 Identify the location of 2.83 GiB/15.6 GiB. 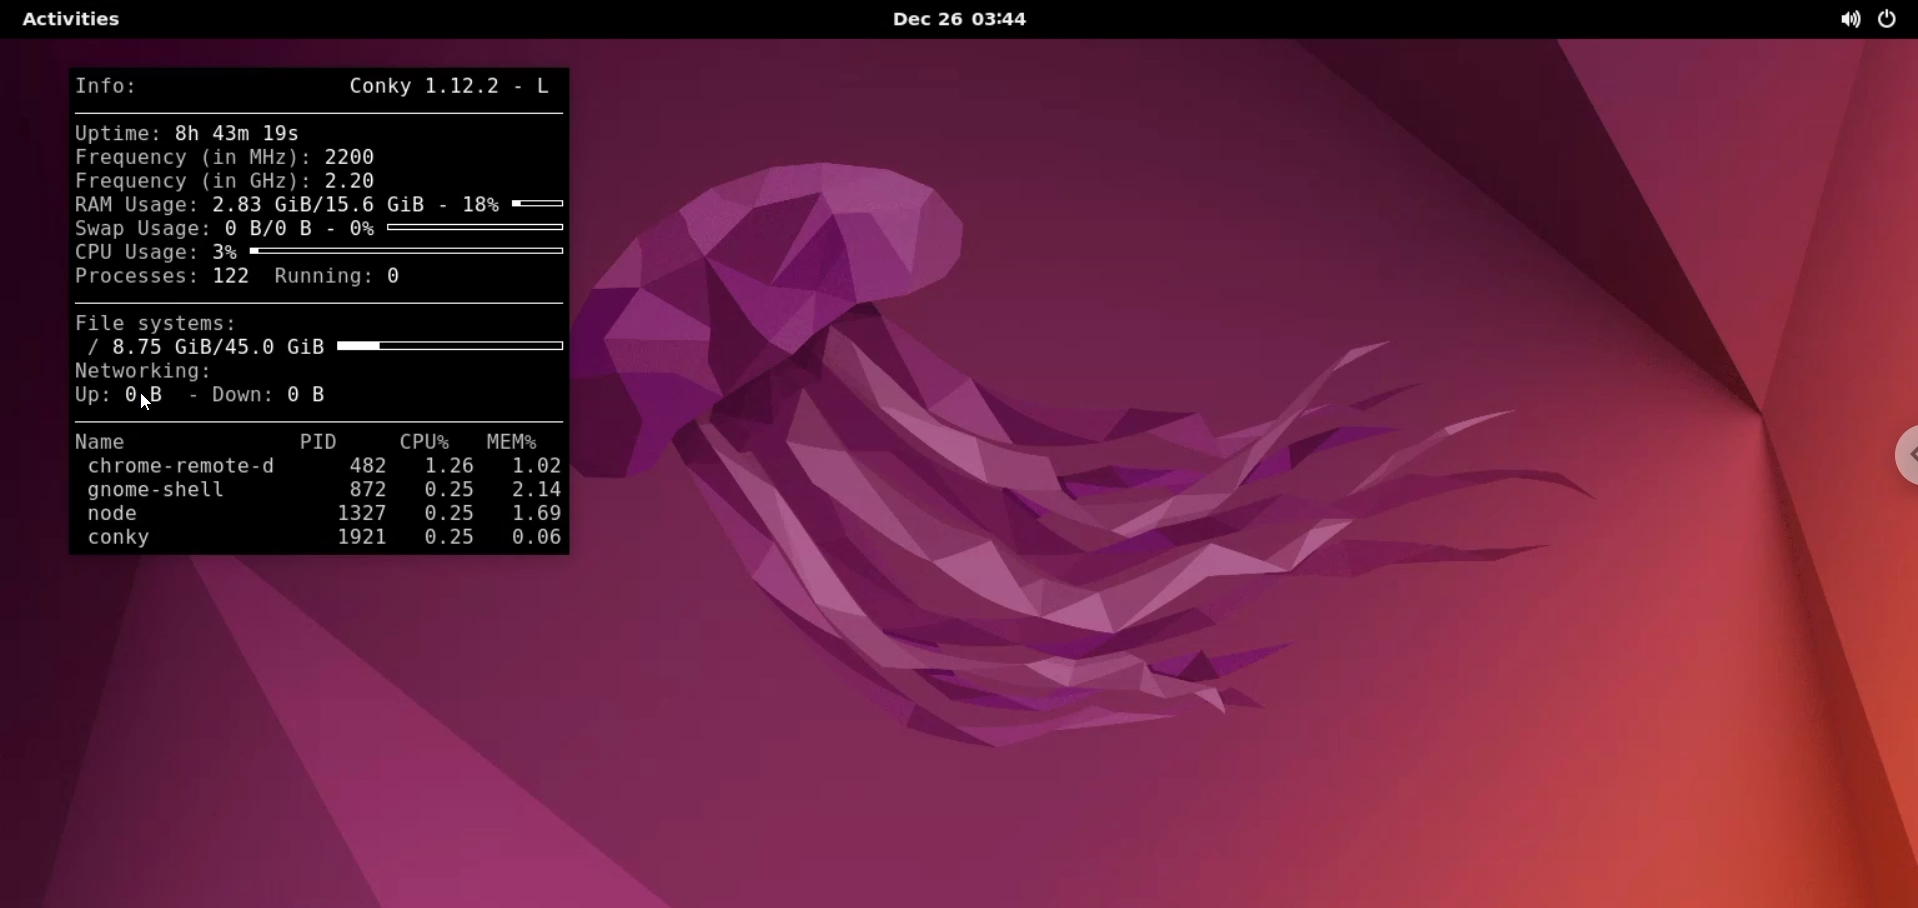
(322, 204).